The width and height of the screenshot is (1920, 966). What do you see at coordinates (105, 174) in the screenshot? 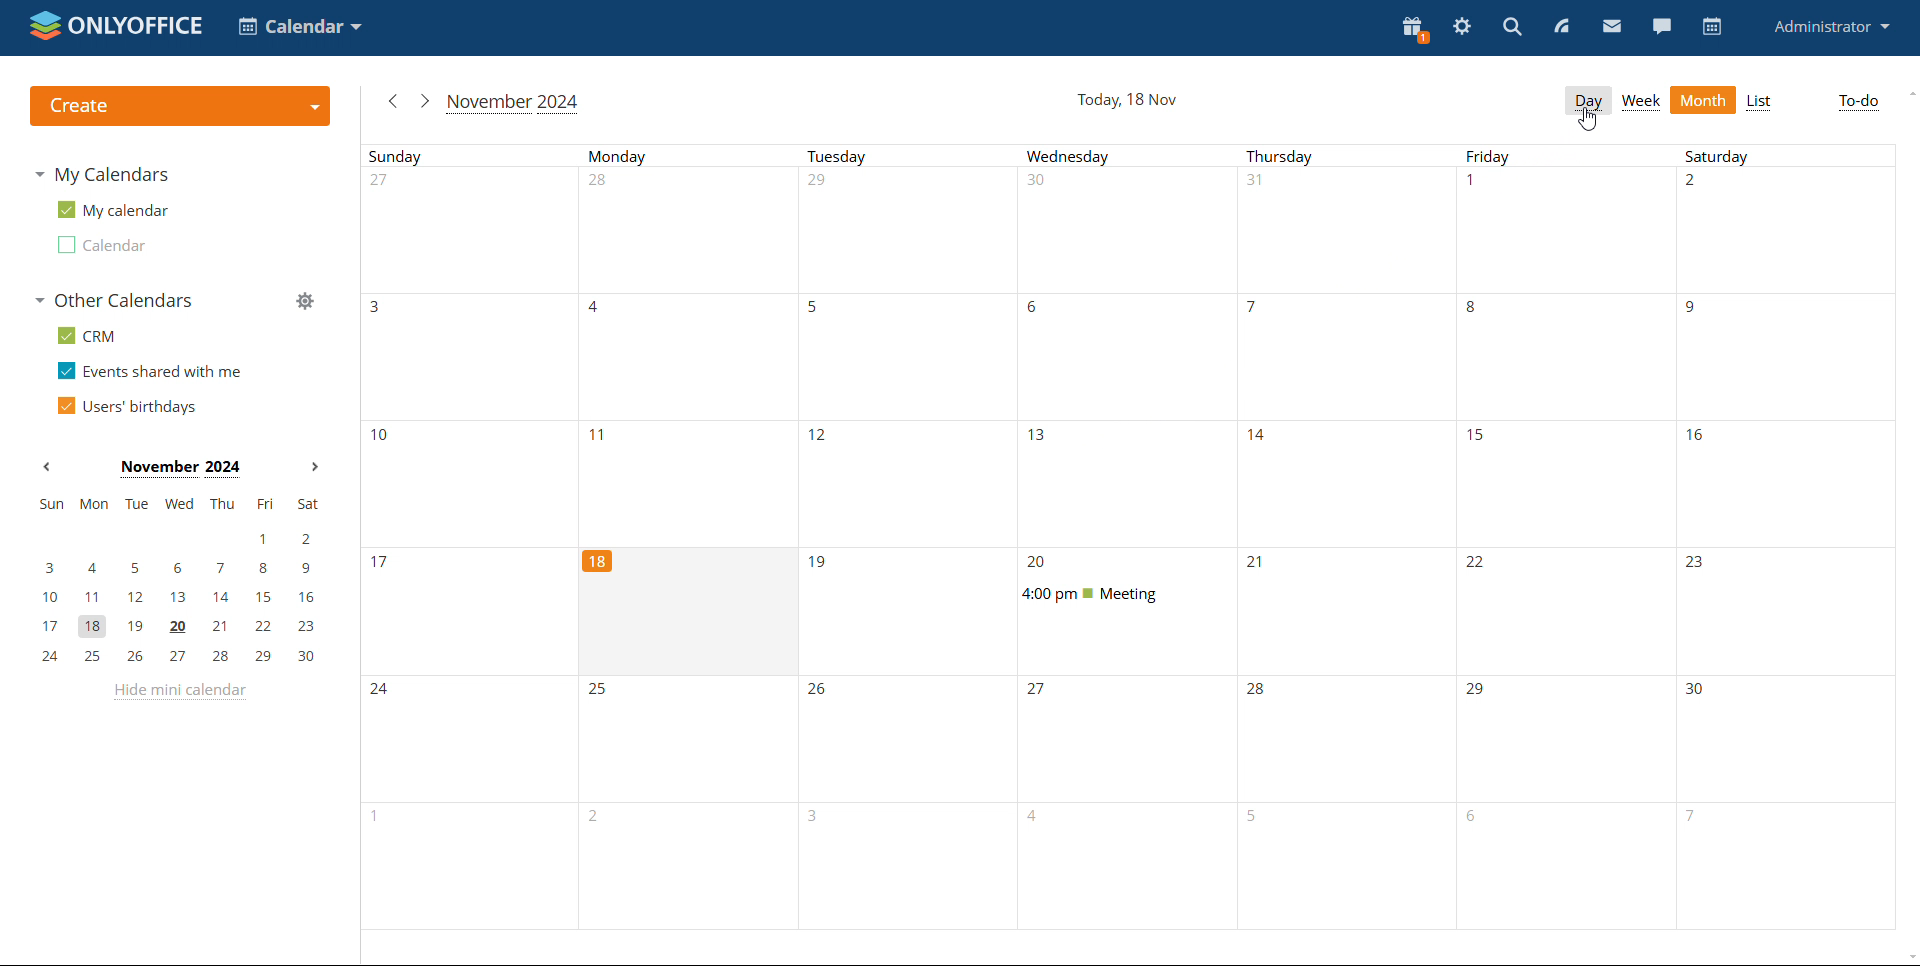
I see `my calendars` at bounding box center [105, 174].